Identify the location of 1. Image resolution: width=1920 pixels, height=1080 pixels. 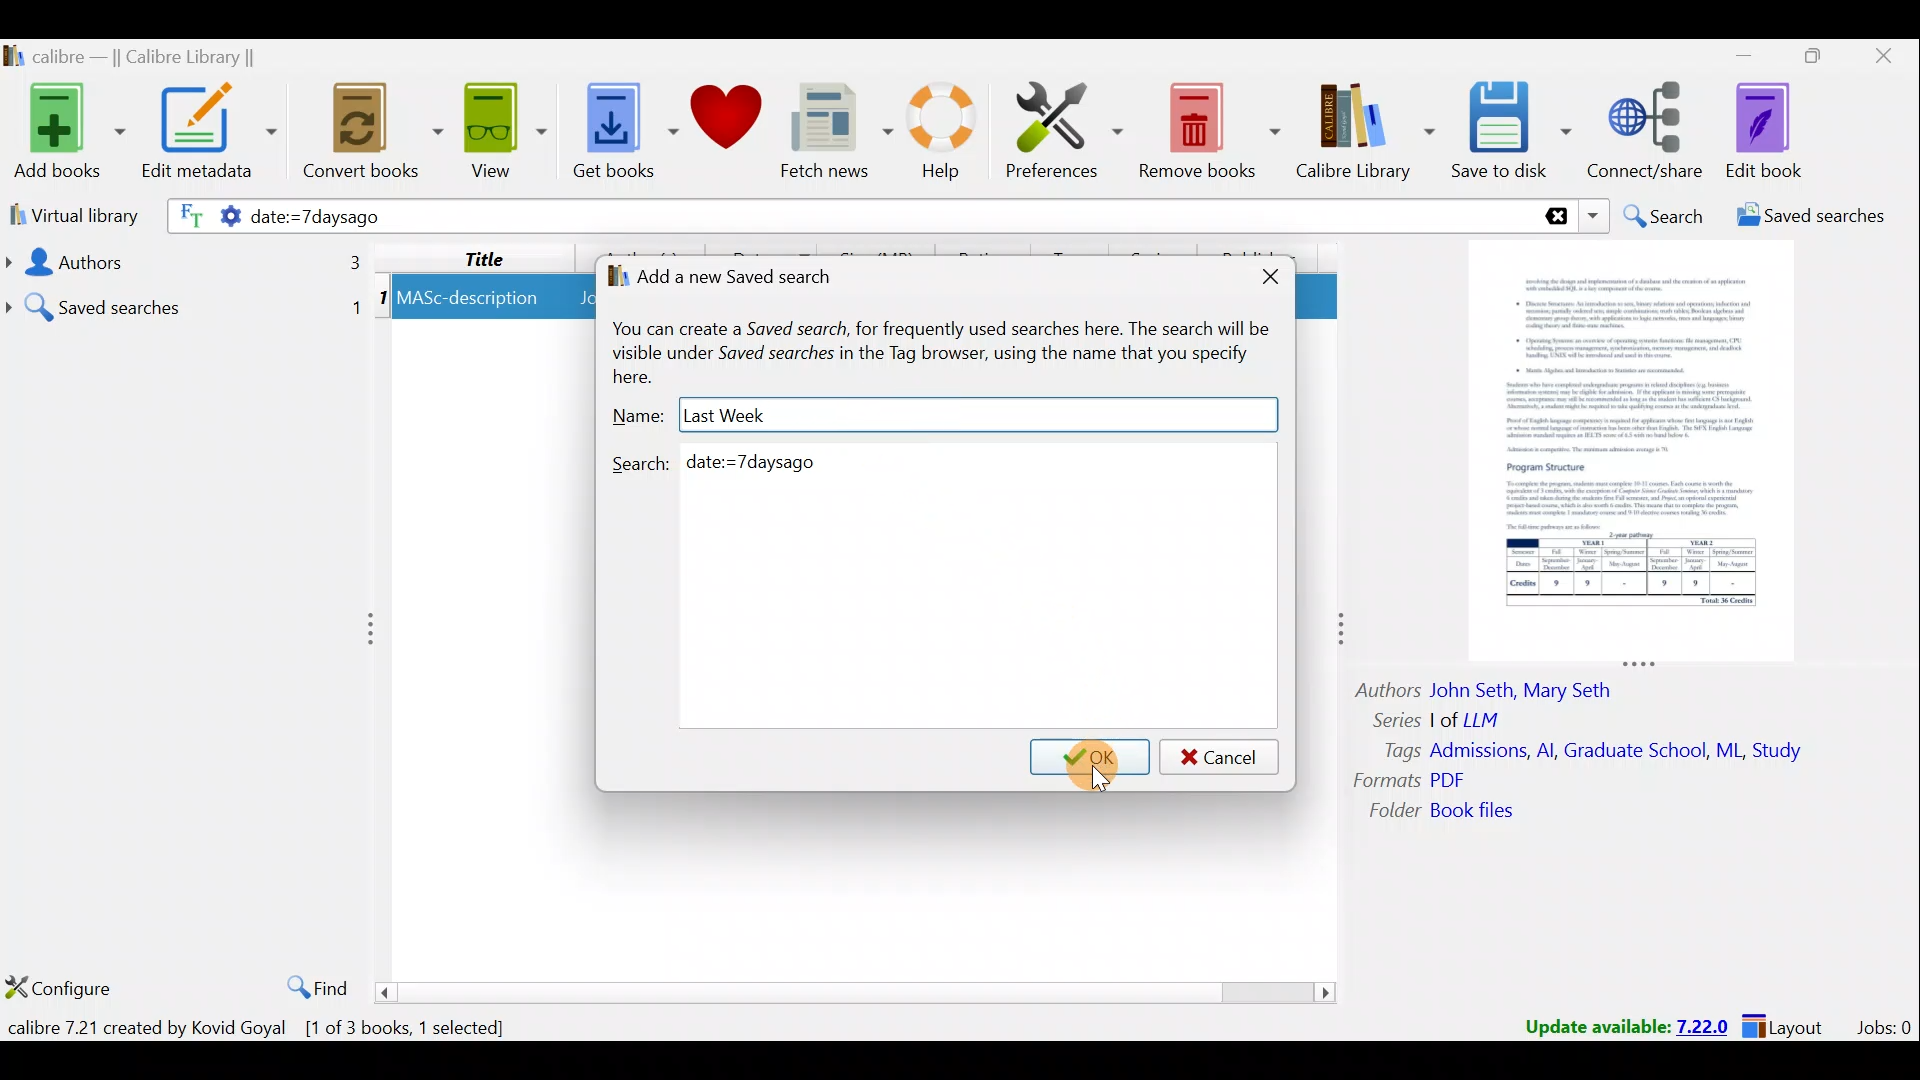
(382, 301).